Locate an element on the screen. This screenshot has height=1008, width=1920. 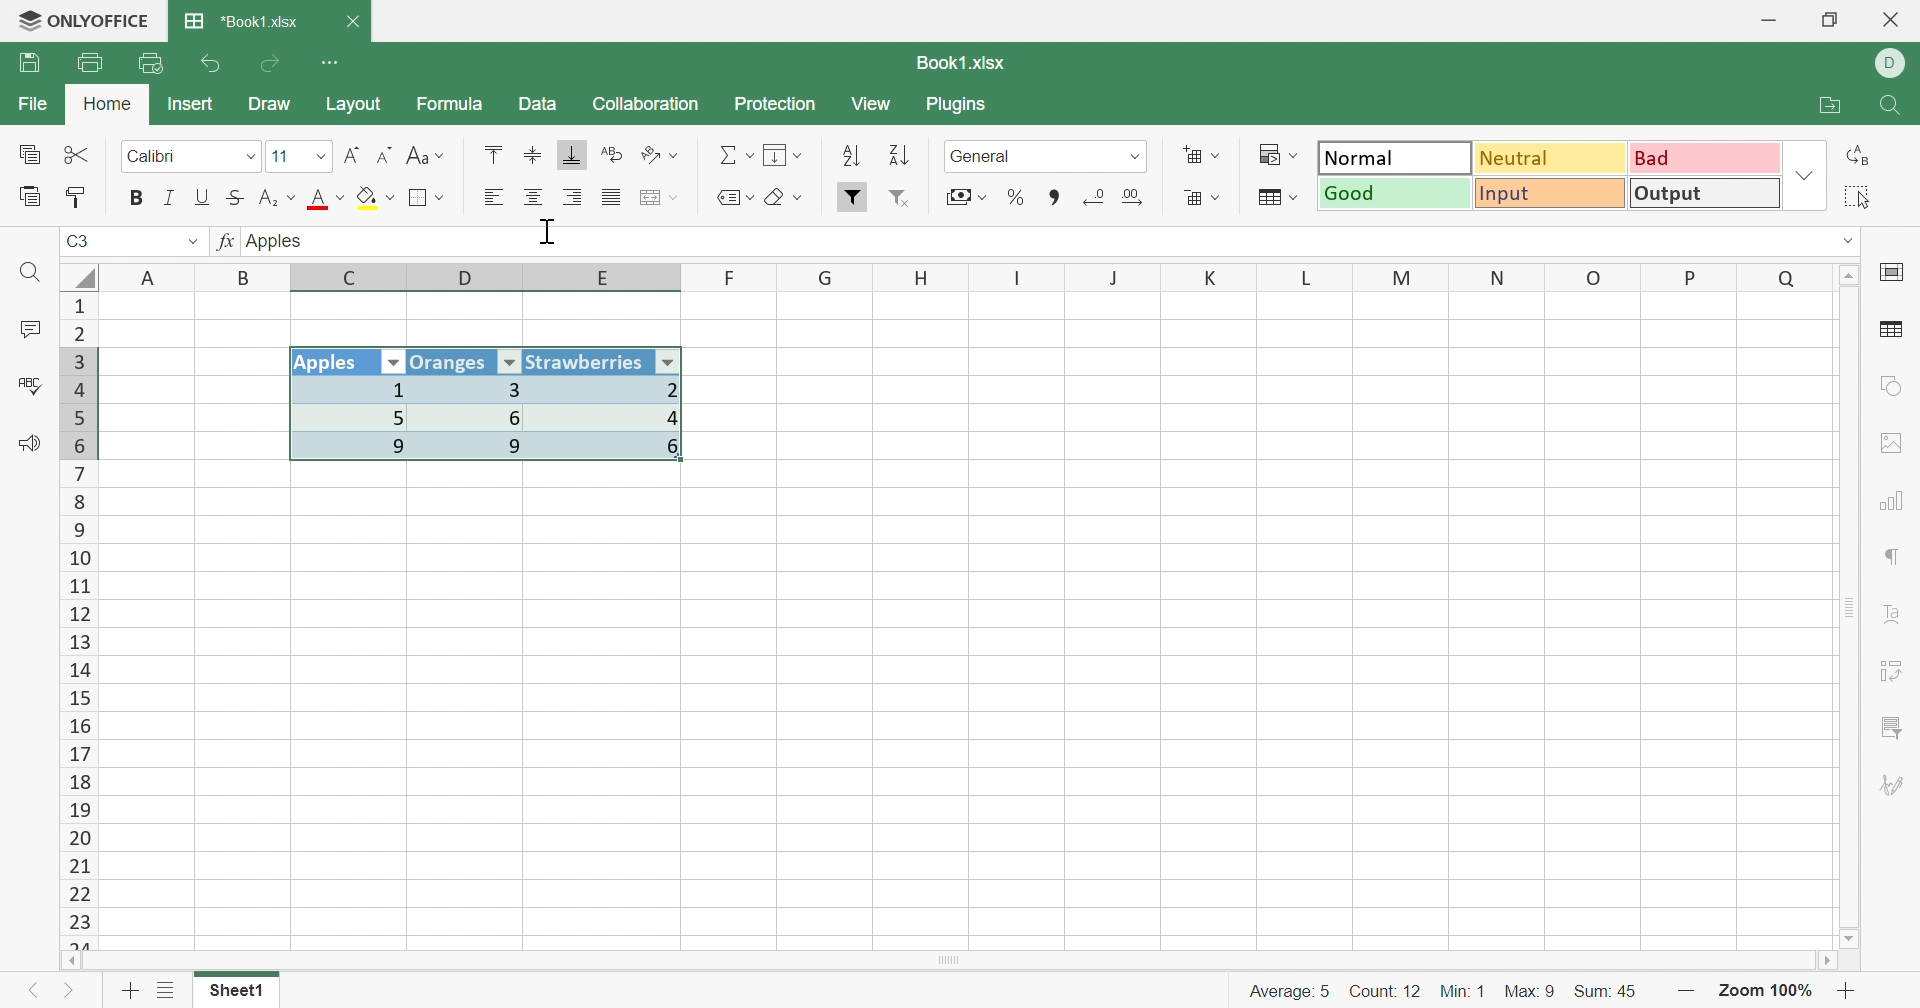
Drop Down is located at coordinates (247, 157).